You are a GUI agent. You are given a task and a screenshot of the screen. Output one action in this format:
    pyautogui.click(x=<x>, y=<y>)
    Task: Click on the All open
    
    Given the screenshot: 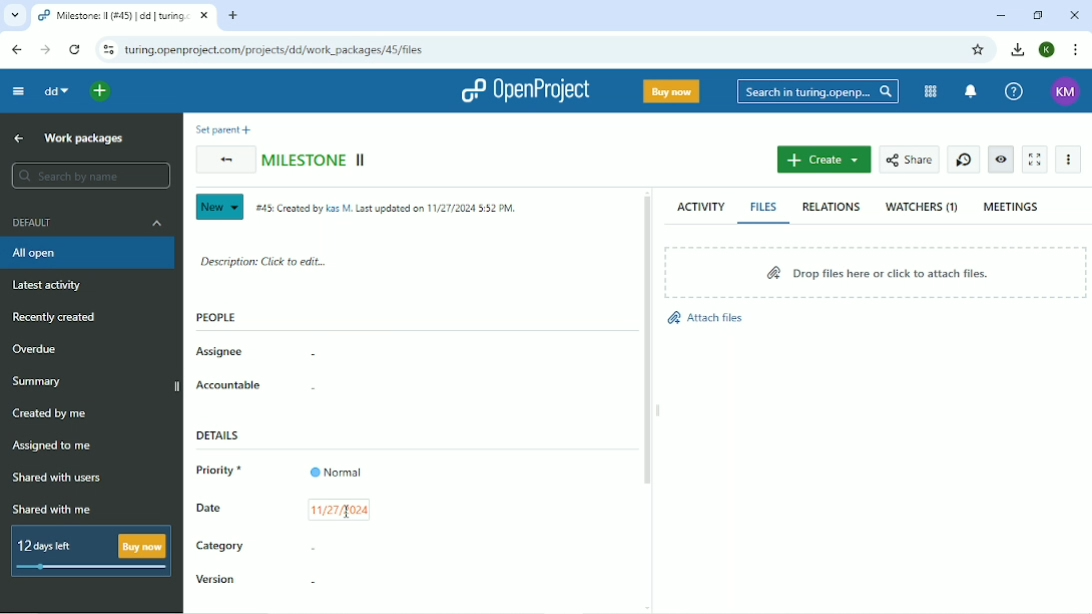 What is the action you would take?
    pyautogui.click(x=89, y=253)
    